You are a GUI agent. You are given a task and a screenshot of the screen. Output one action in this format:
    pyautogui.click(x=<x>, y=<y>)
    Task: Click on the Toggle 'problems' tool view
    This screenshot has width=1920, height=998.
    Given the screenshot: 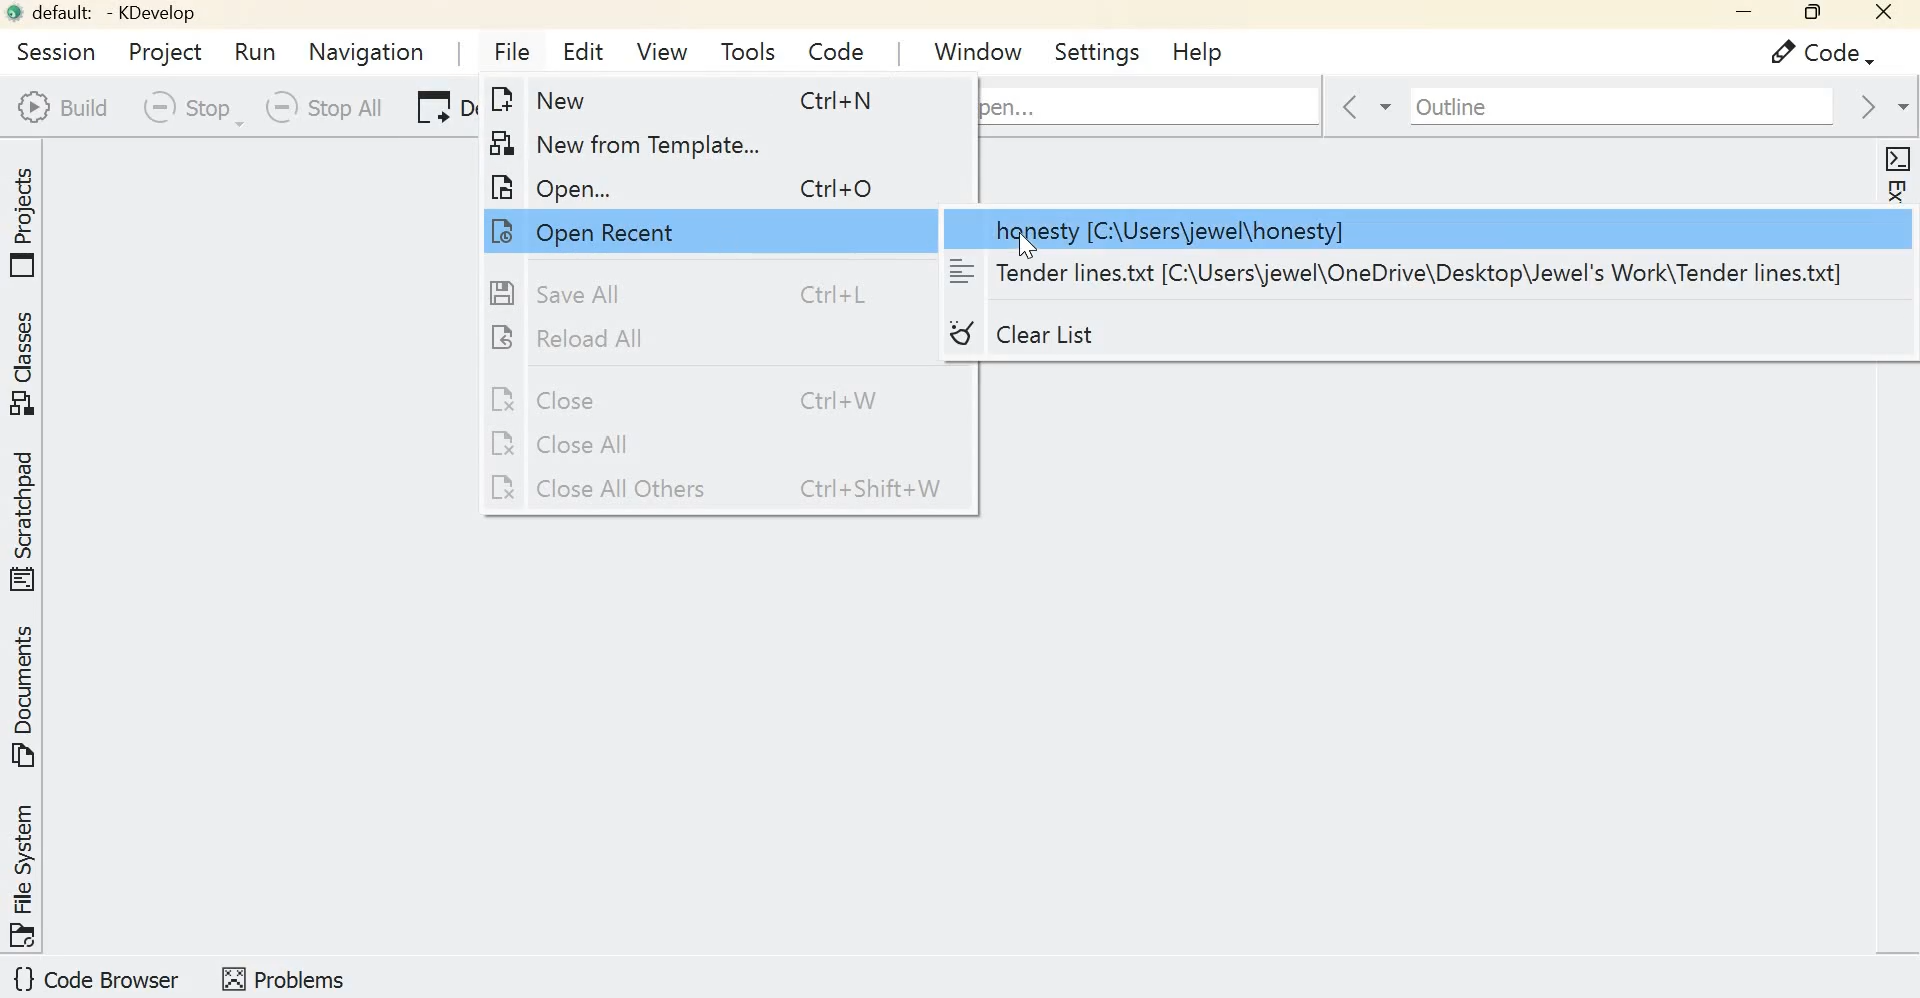 What is the action you would take?
    pyautogui.click(x=283, y=977)
    